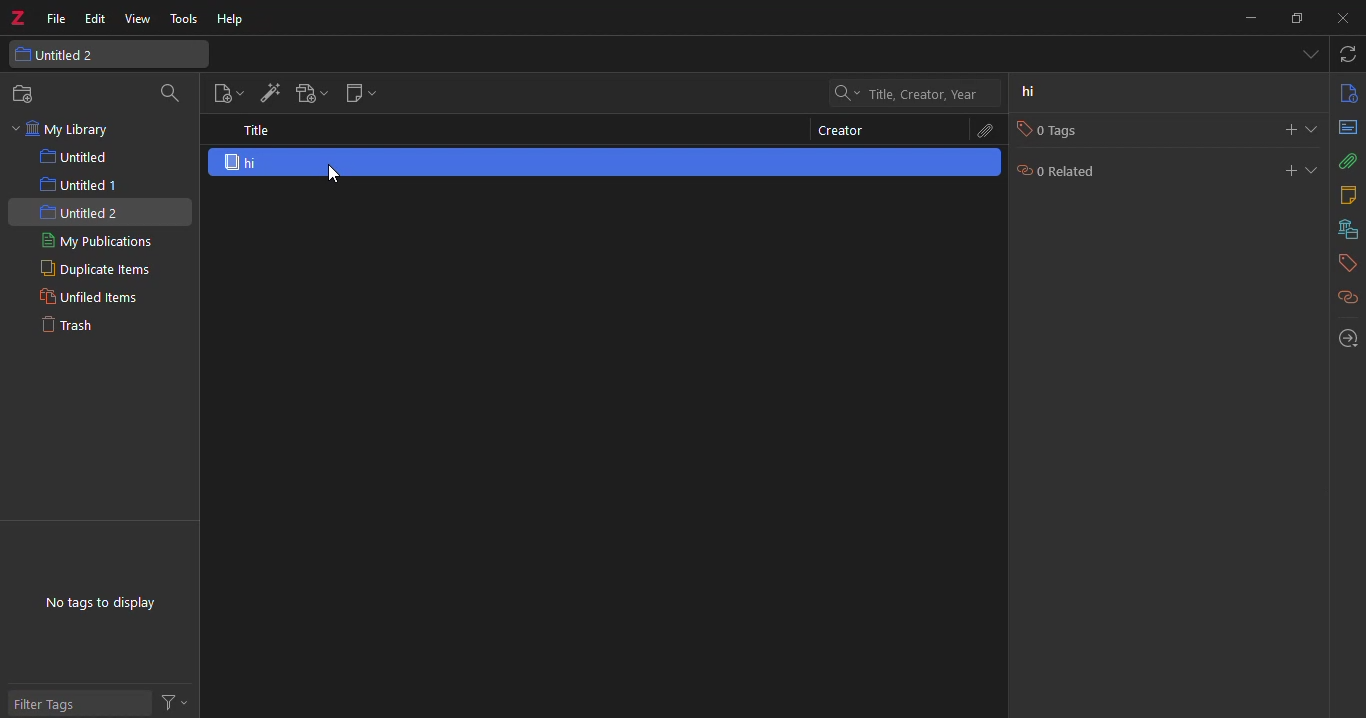 This screenshot has width=1366, height=718. What do you see at coordinates (81, 298) in the screenshot?
I see `unfiled items` at bounding box center [81, 298].